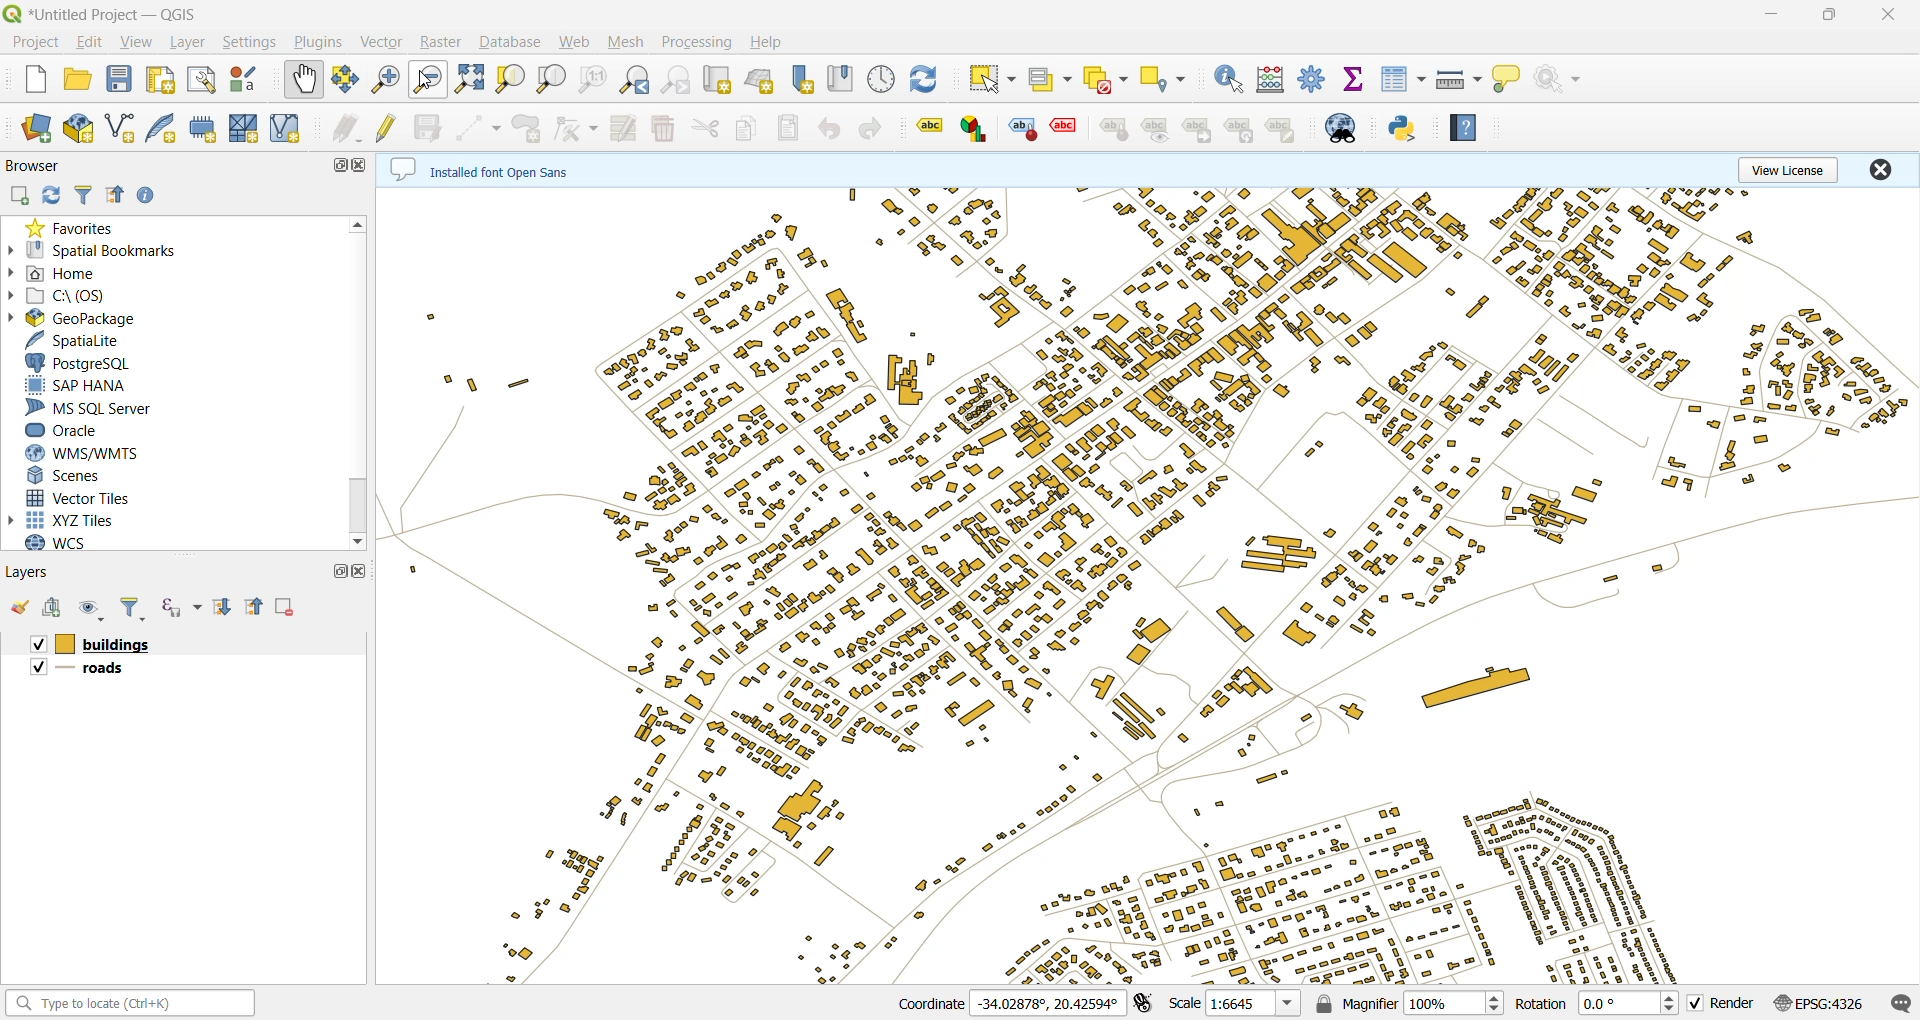 The width and height of the screenshot is (1920, 1020). What do you see at coordinates (528, 128) in the screenshot?
I see `add polygon` at bounding box center [528, 128].